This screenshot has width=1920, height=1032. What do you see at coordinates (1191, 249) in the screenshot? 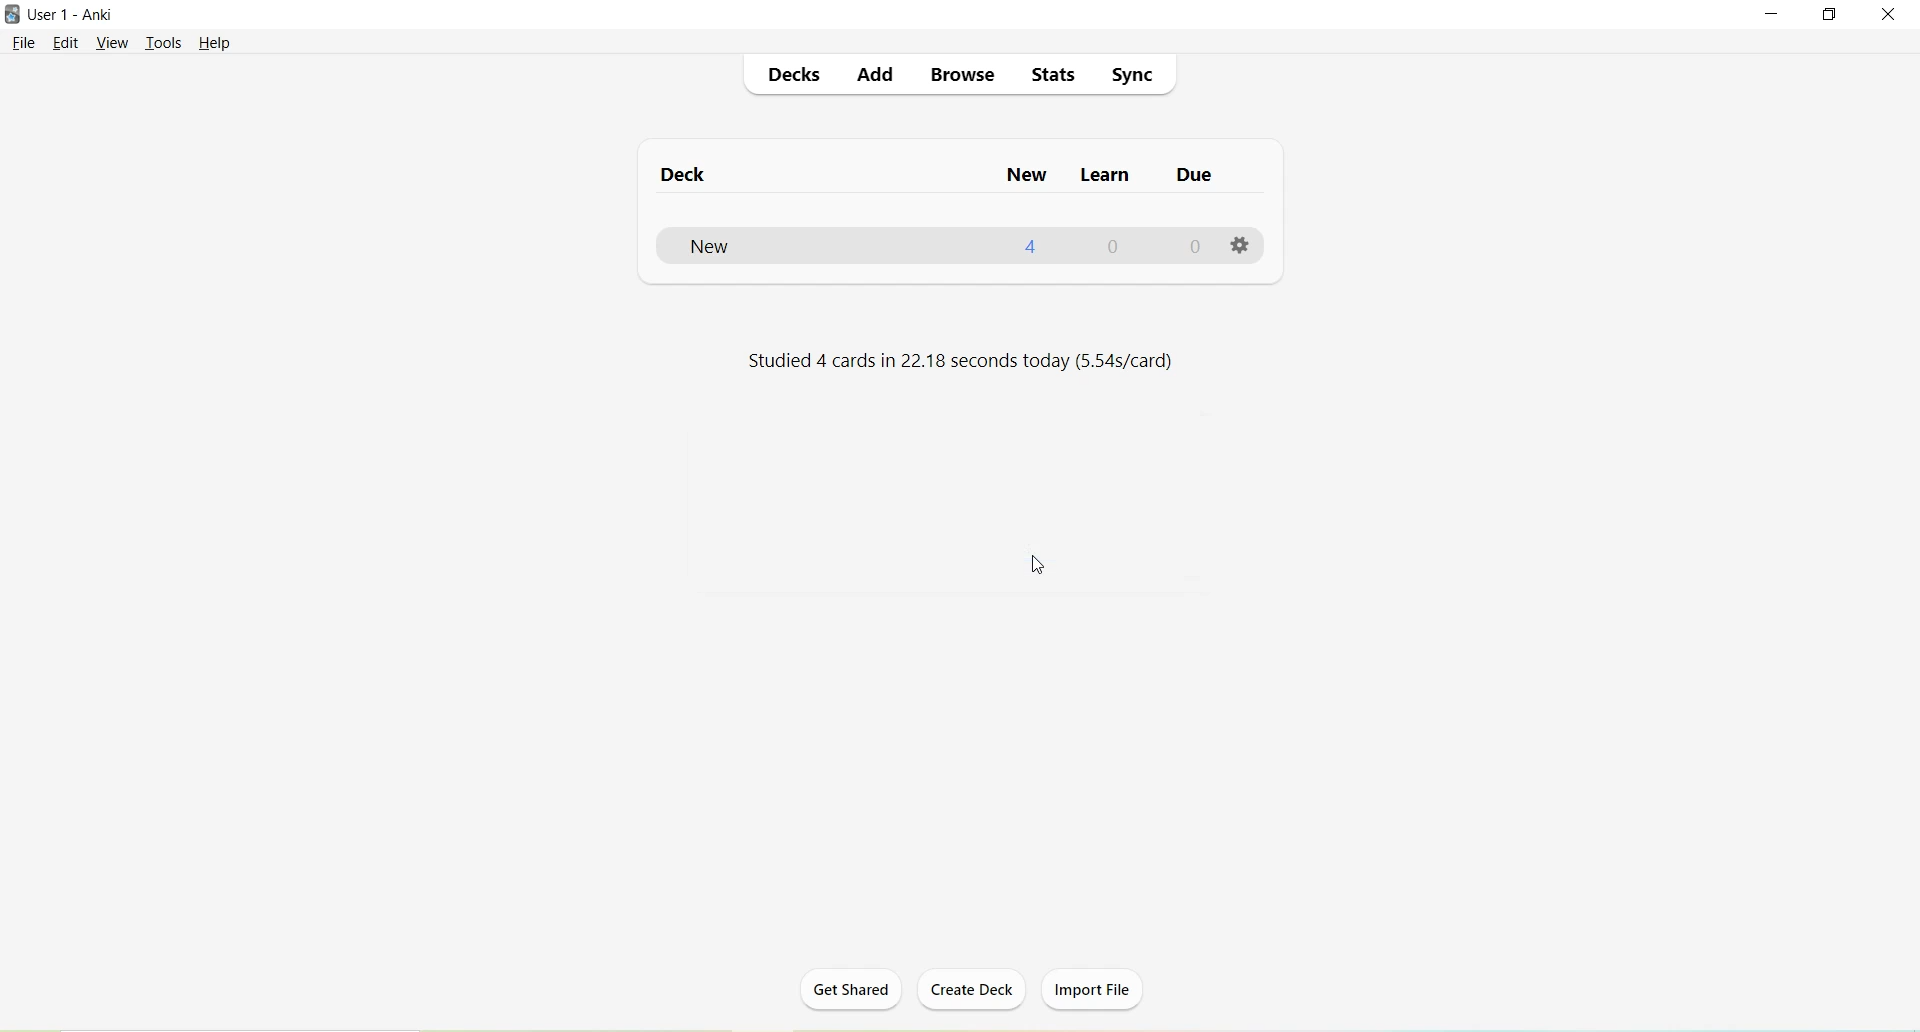
I see `0` at bounding box center [1191, 249].